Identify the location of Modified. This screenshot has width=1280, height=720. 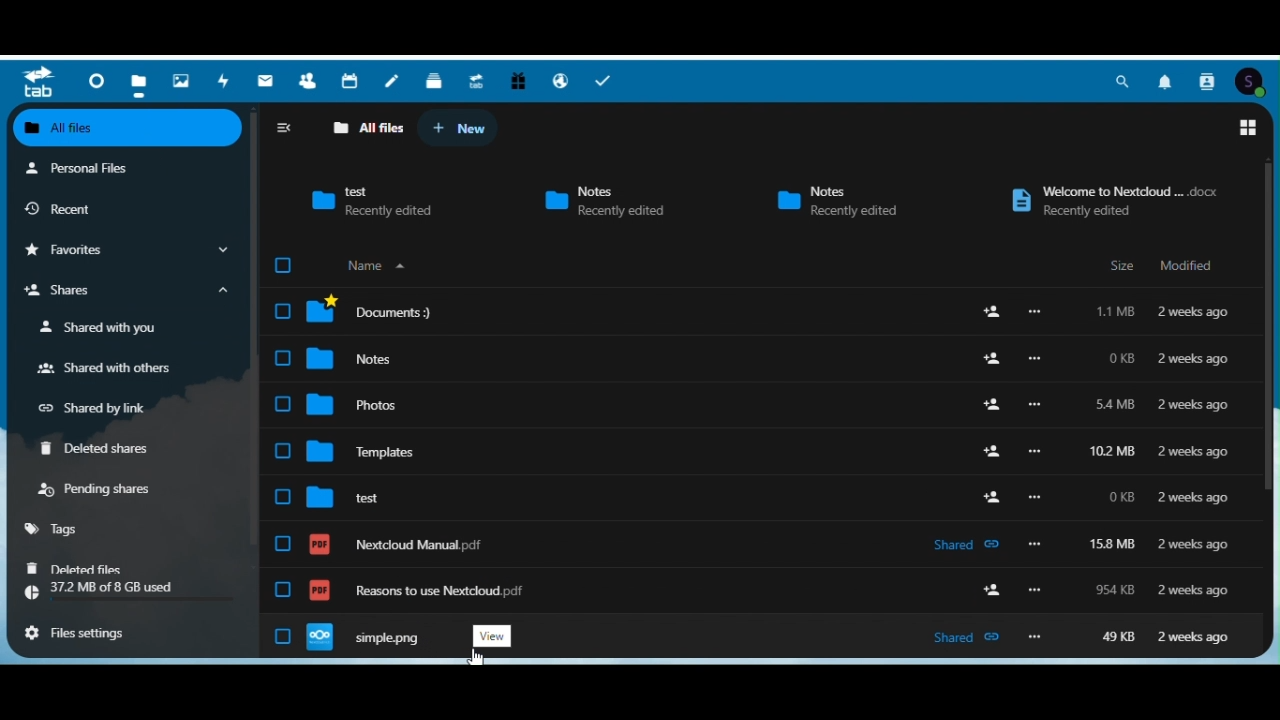
(1183, 265).